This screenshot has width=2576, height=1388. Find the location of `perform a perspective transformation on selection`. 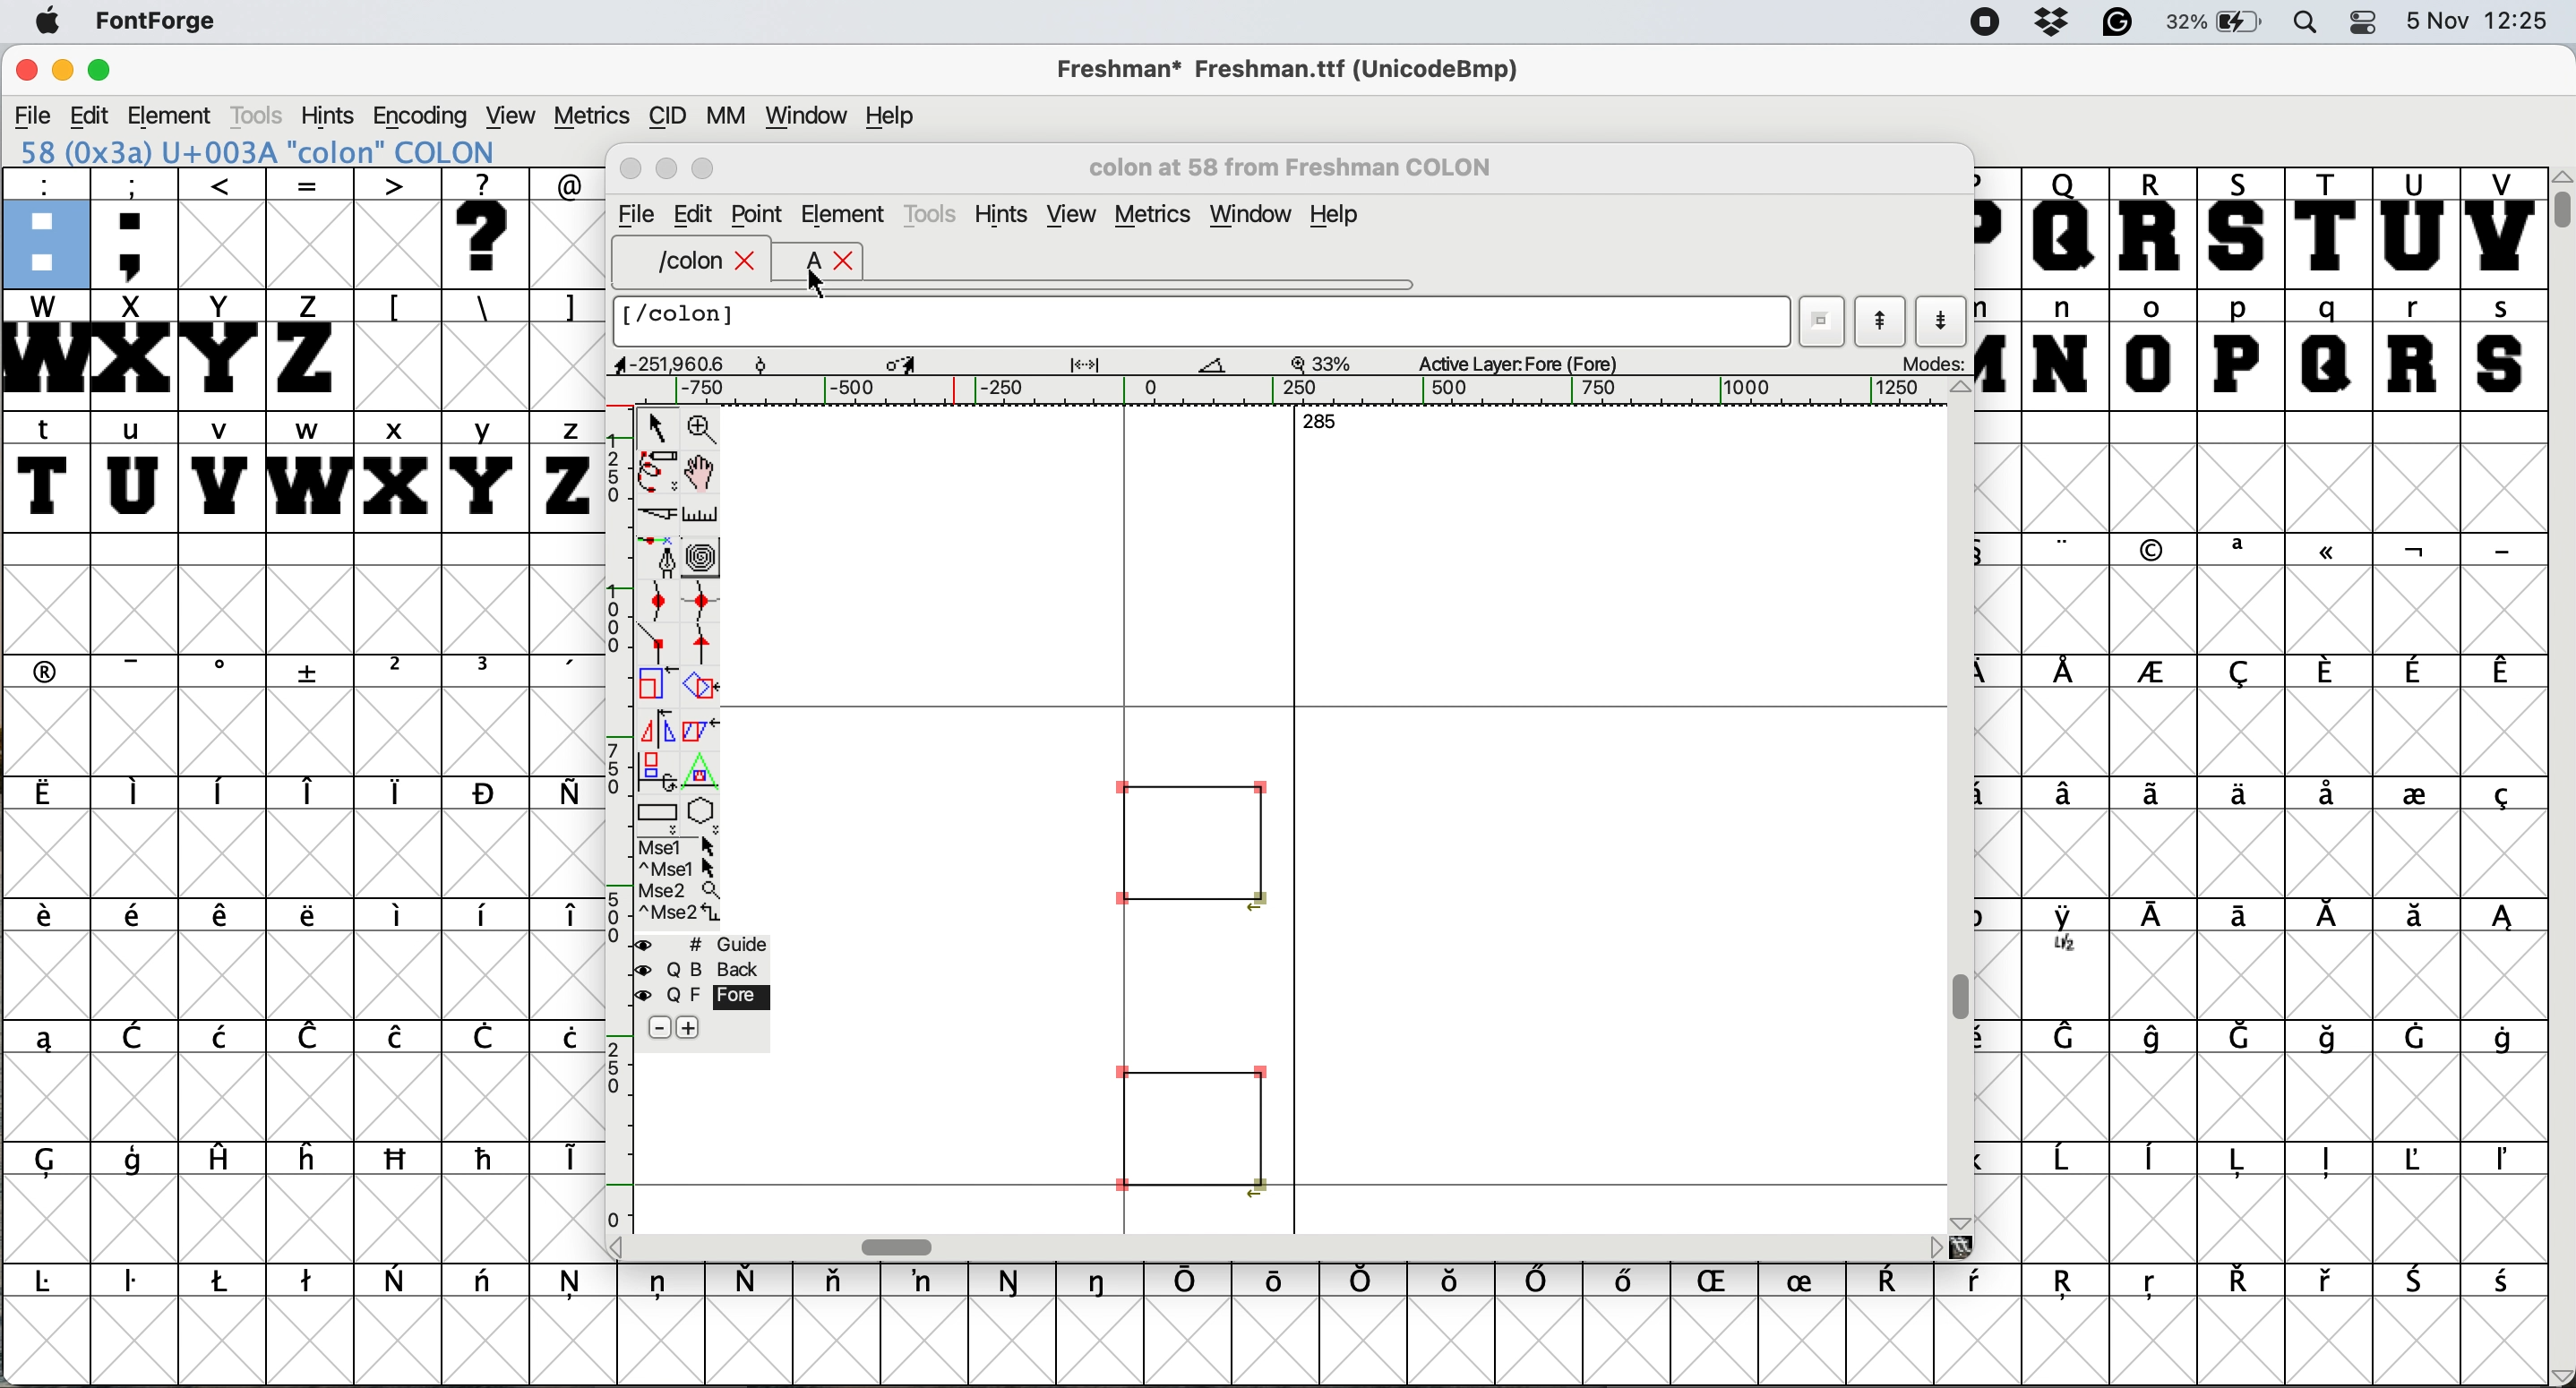

perform a perspective transformation on selection is located at coordinates (702, 765).